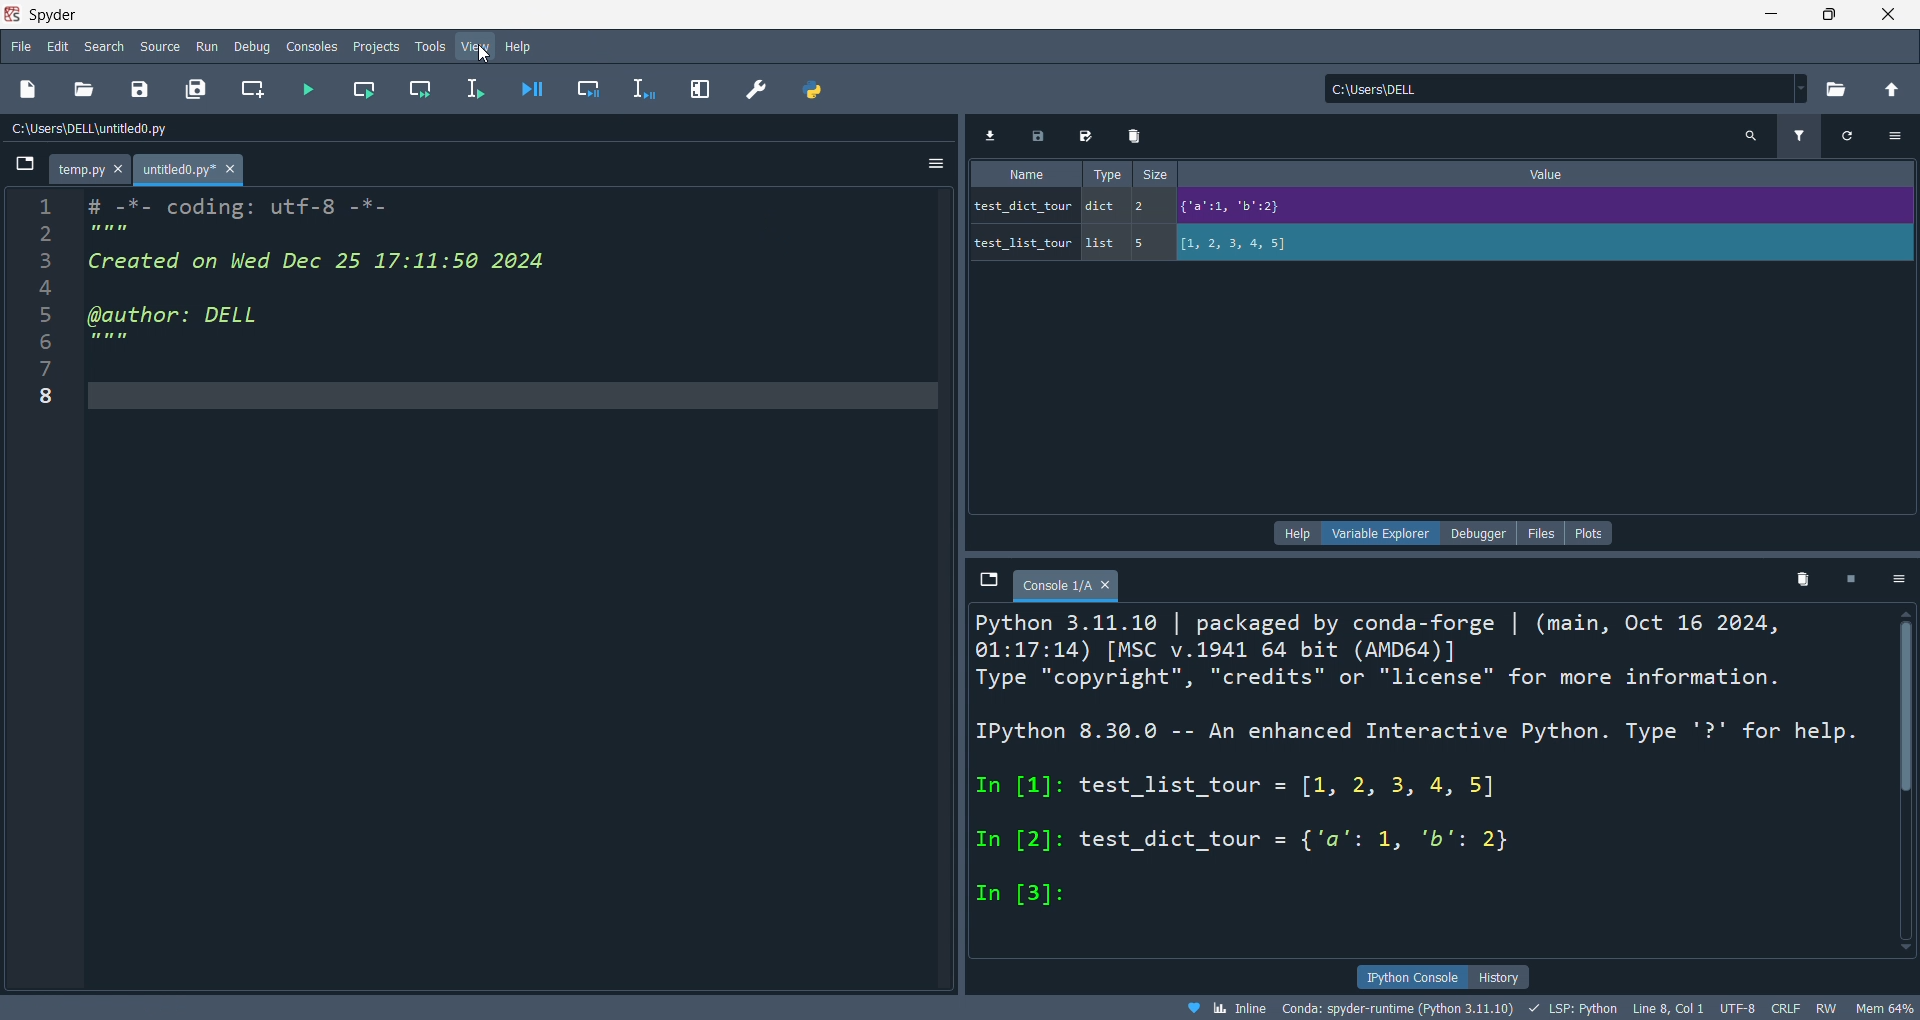 Image resolution: width=1920 pixels, height=1020 pixels. What do you see at coordinates (1542, 245) in the screenshot?
I see `variable value` at bounding box center [1542, 245].